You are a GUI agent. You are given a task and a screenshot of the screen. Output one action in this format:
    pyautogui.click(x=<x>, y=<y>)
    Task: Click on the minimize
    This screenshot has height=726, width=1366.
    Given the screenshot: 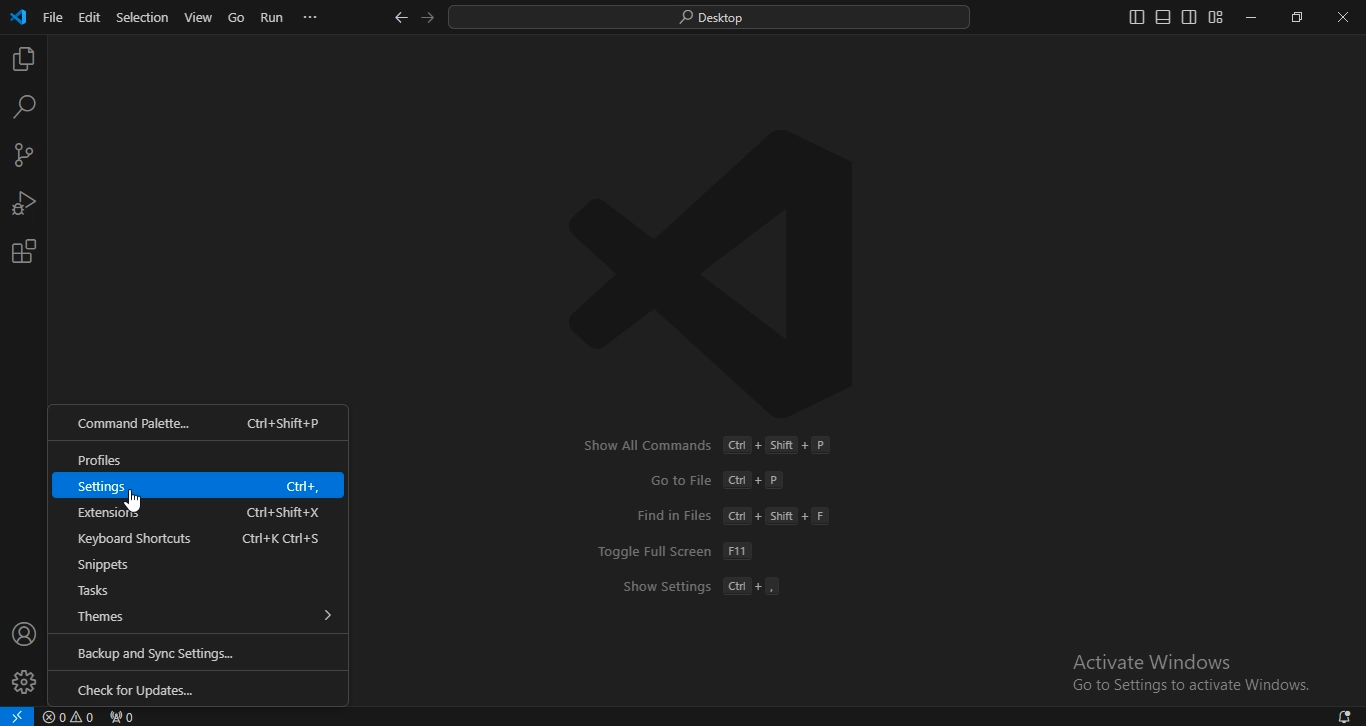 What is the action you would take?
    pyautogui.click(x=1253, y=19)
    